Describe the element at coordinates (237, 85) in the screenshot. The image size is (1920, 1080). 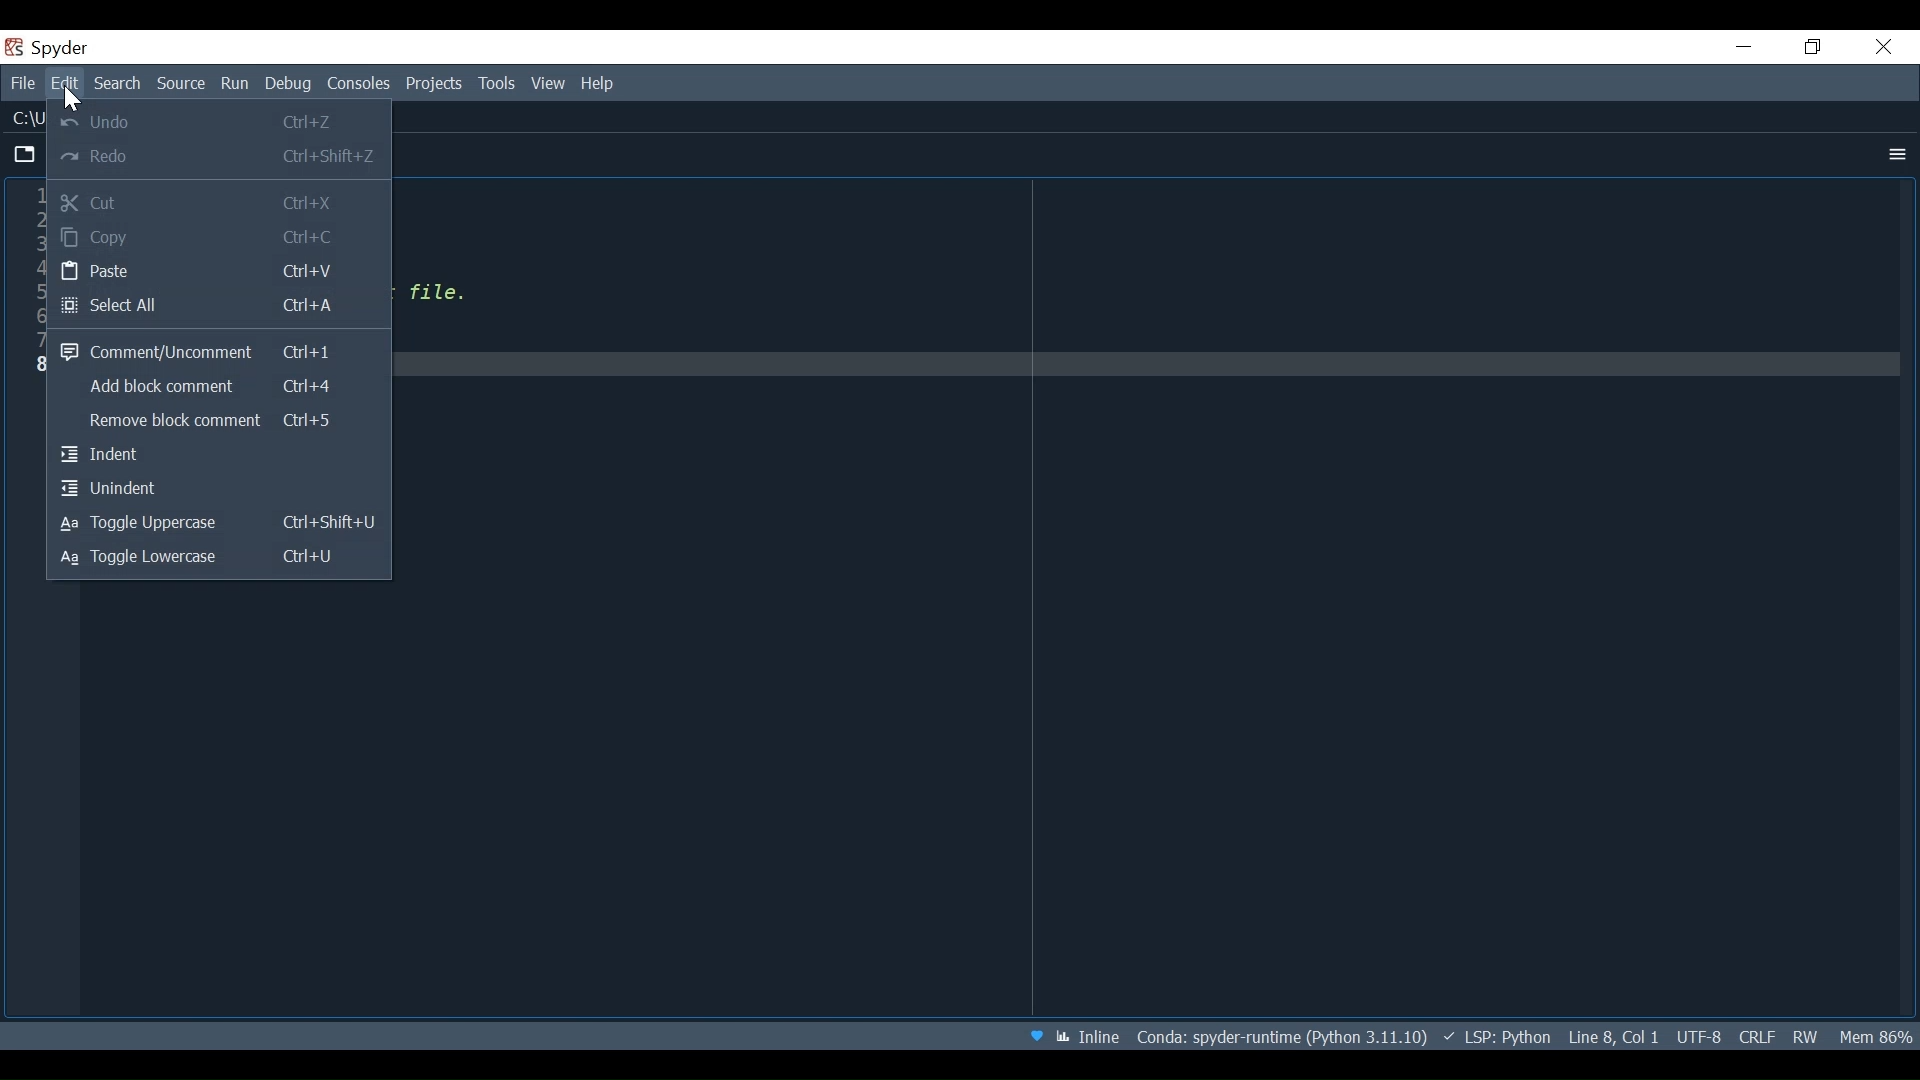
I see `Run` at that location.